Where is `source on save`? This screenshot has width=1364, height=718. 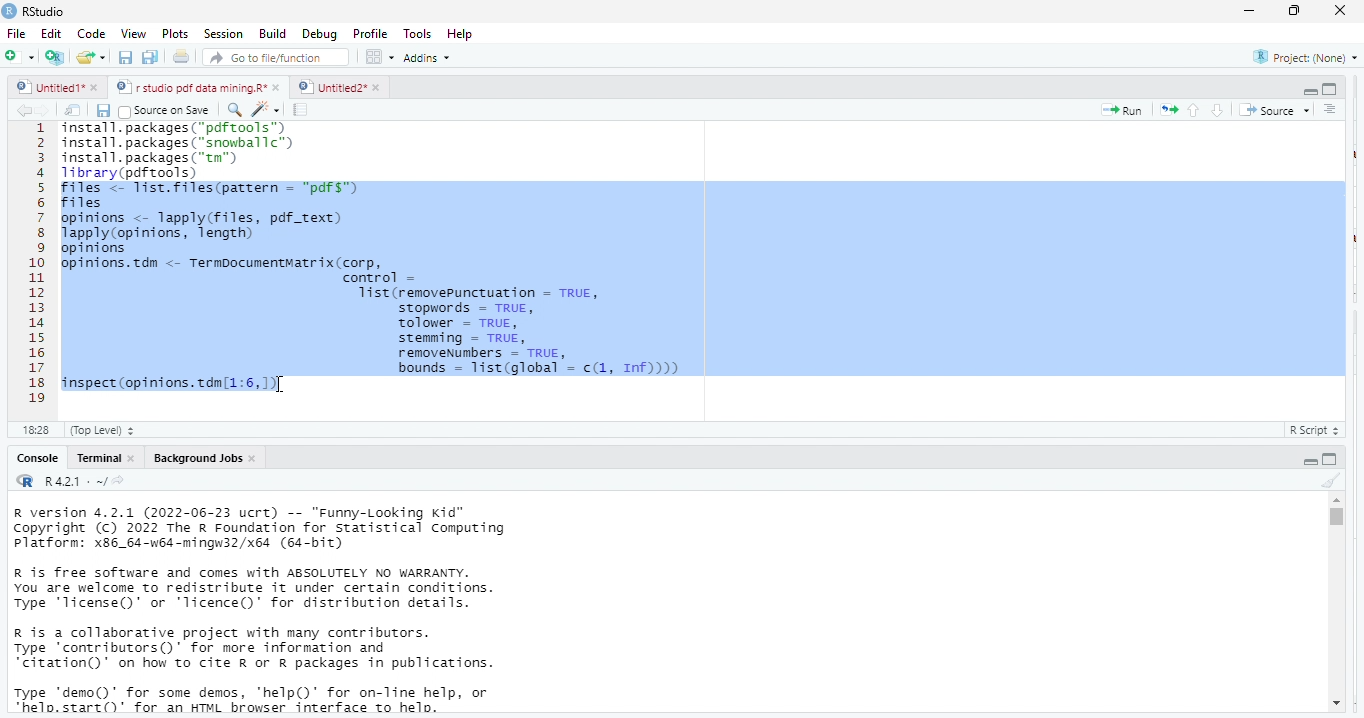 source on save is located at coordinates (168, 110).